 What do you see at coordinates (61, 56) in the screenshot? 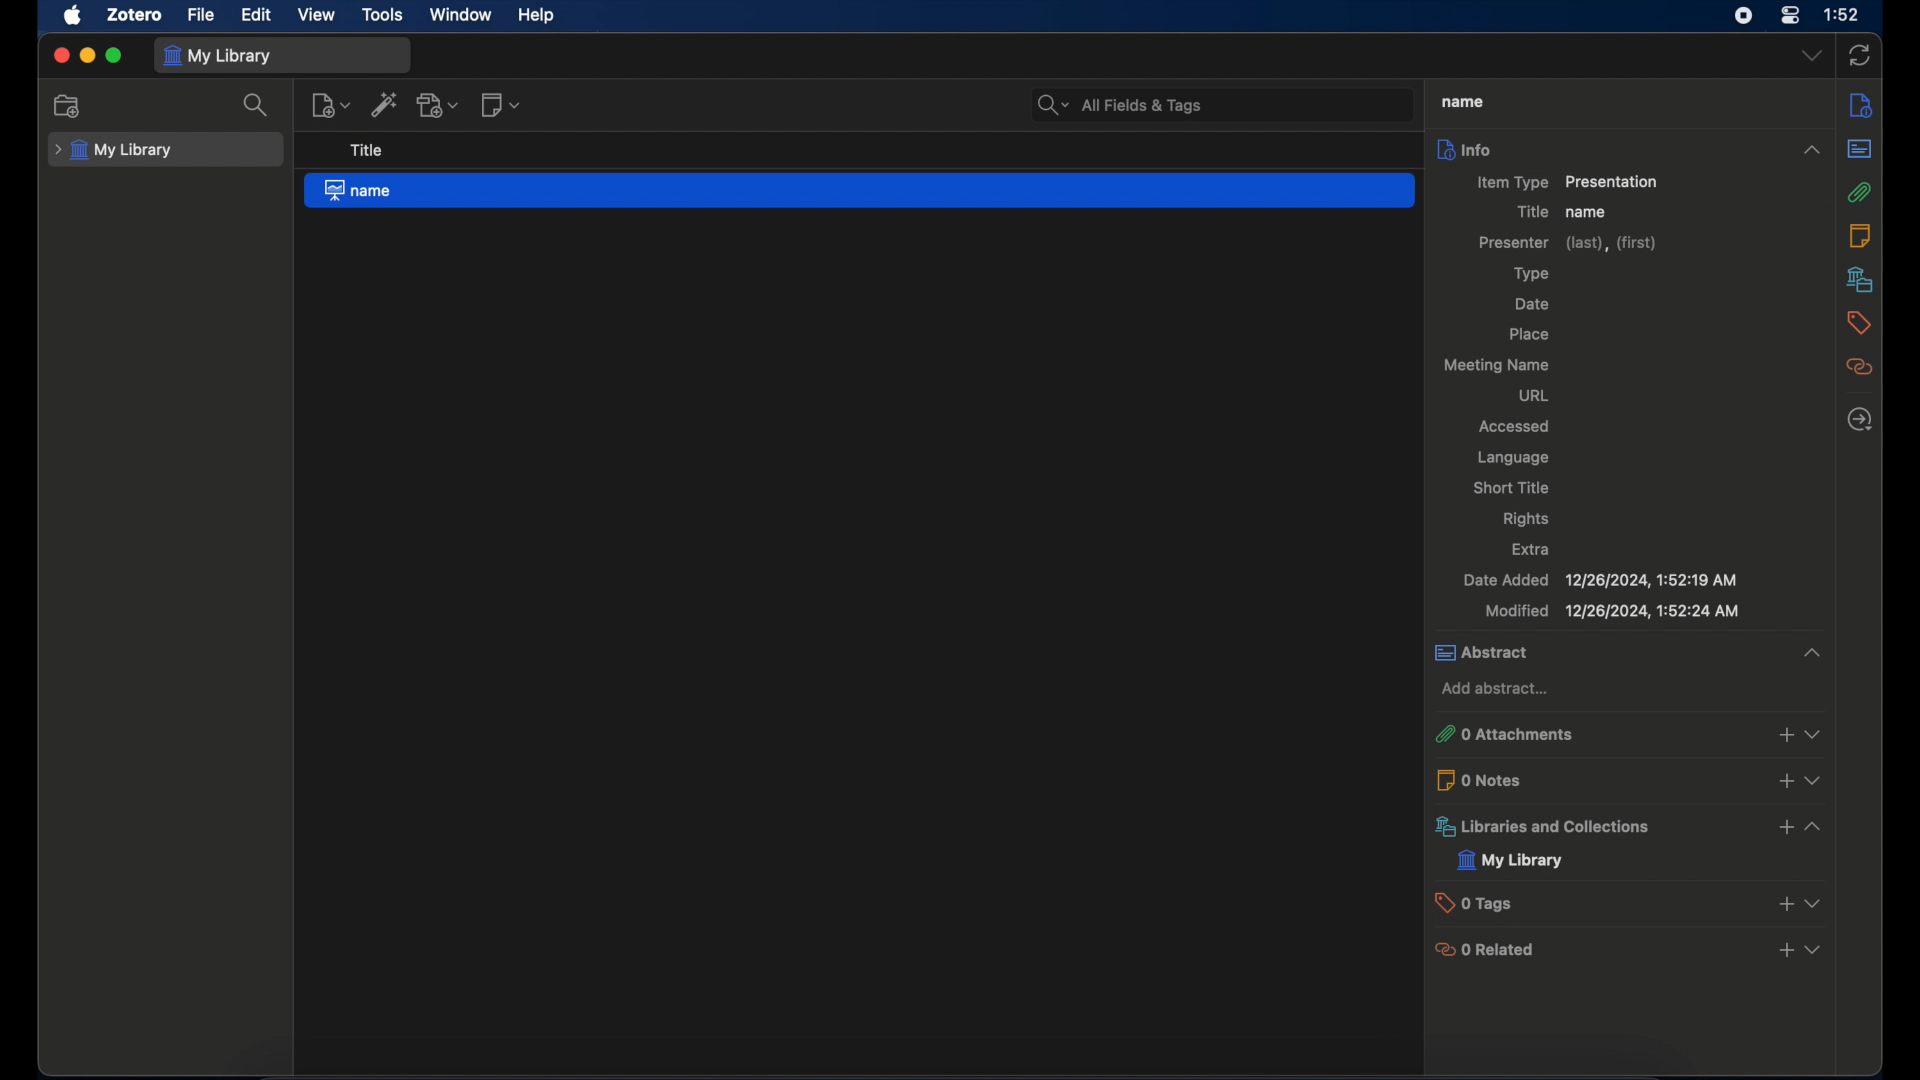
I see `close` at bounding box center [61, 56].